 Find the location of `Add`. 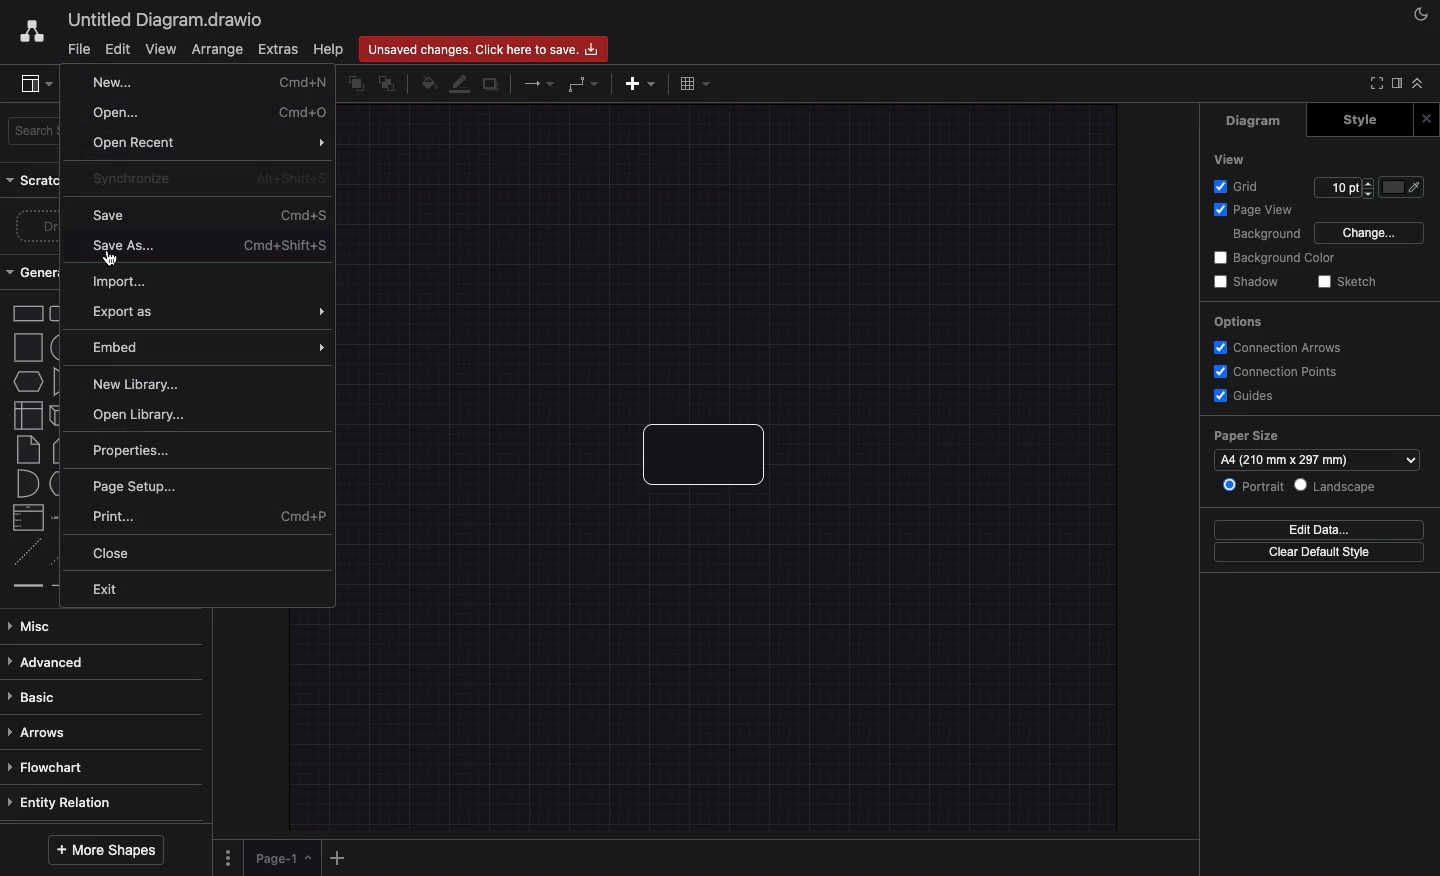

Add is located at coordinates (336, 857).